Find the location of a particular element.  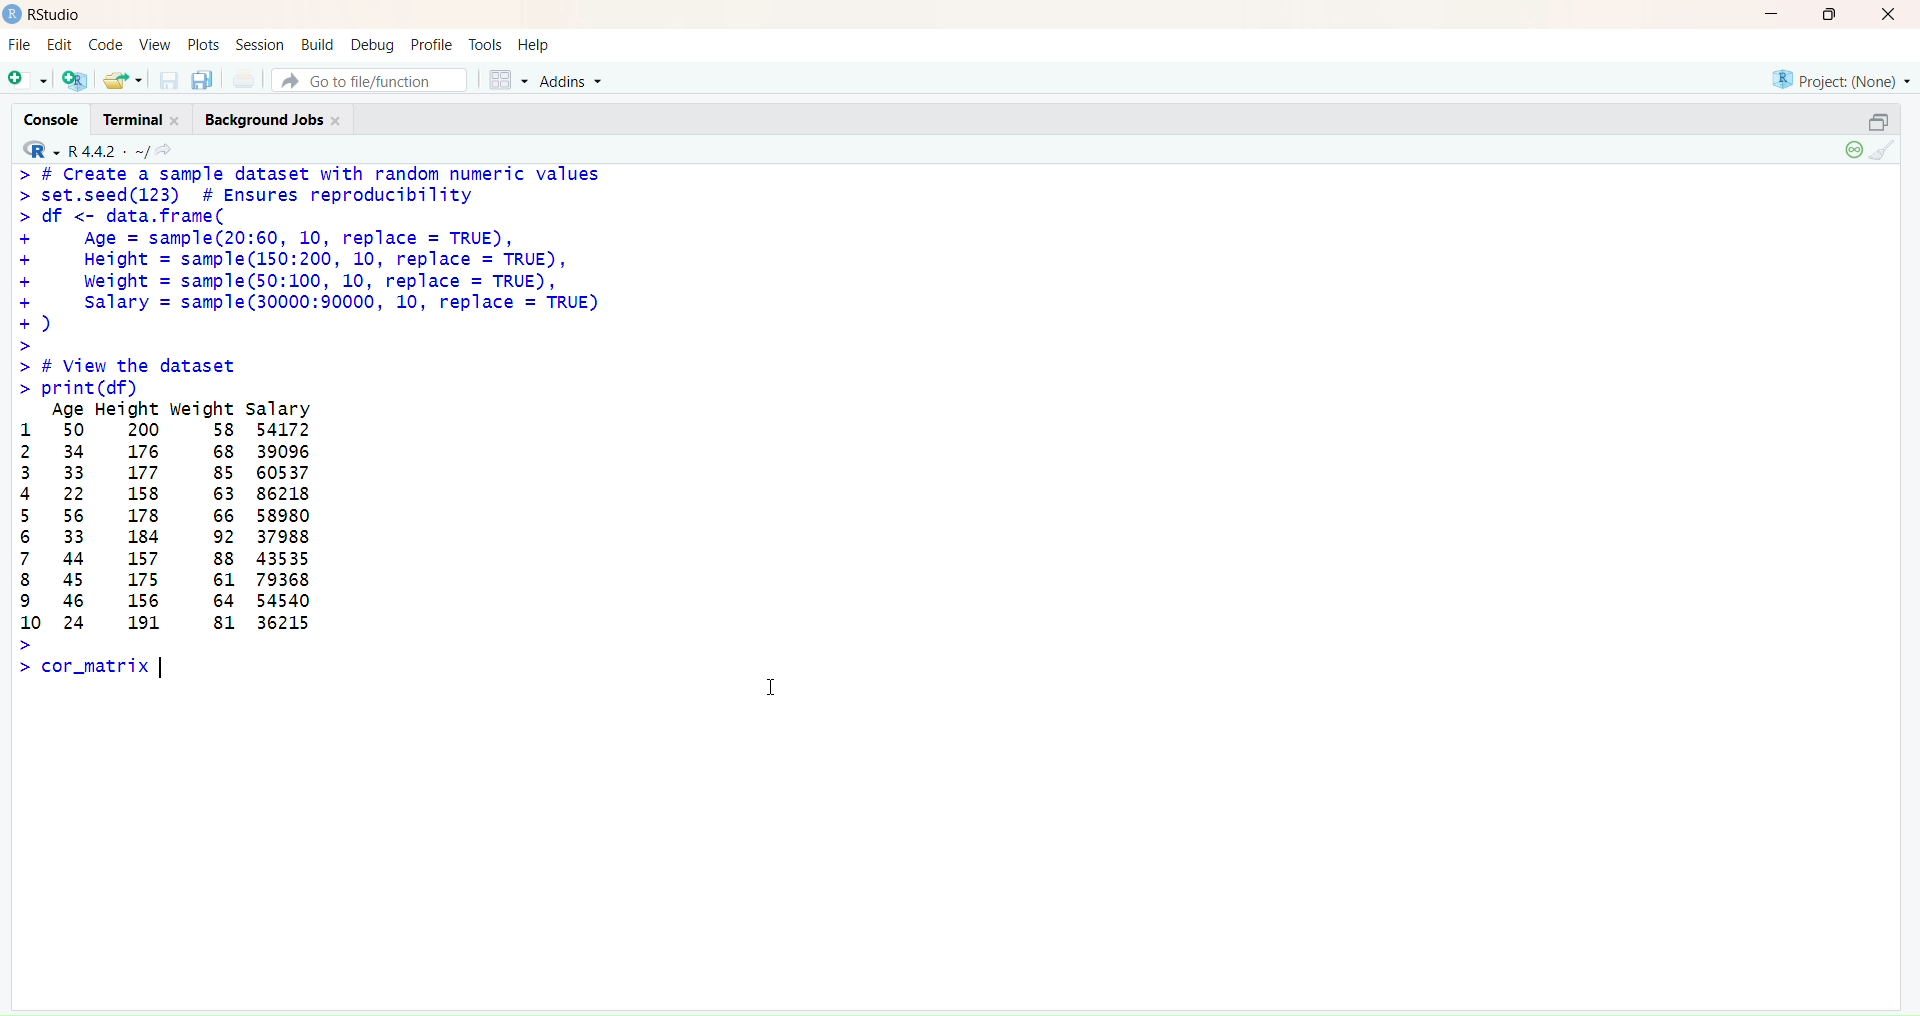

Help is located at coordinates (533, 41).